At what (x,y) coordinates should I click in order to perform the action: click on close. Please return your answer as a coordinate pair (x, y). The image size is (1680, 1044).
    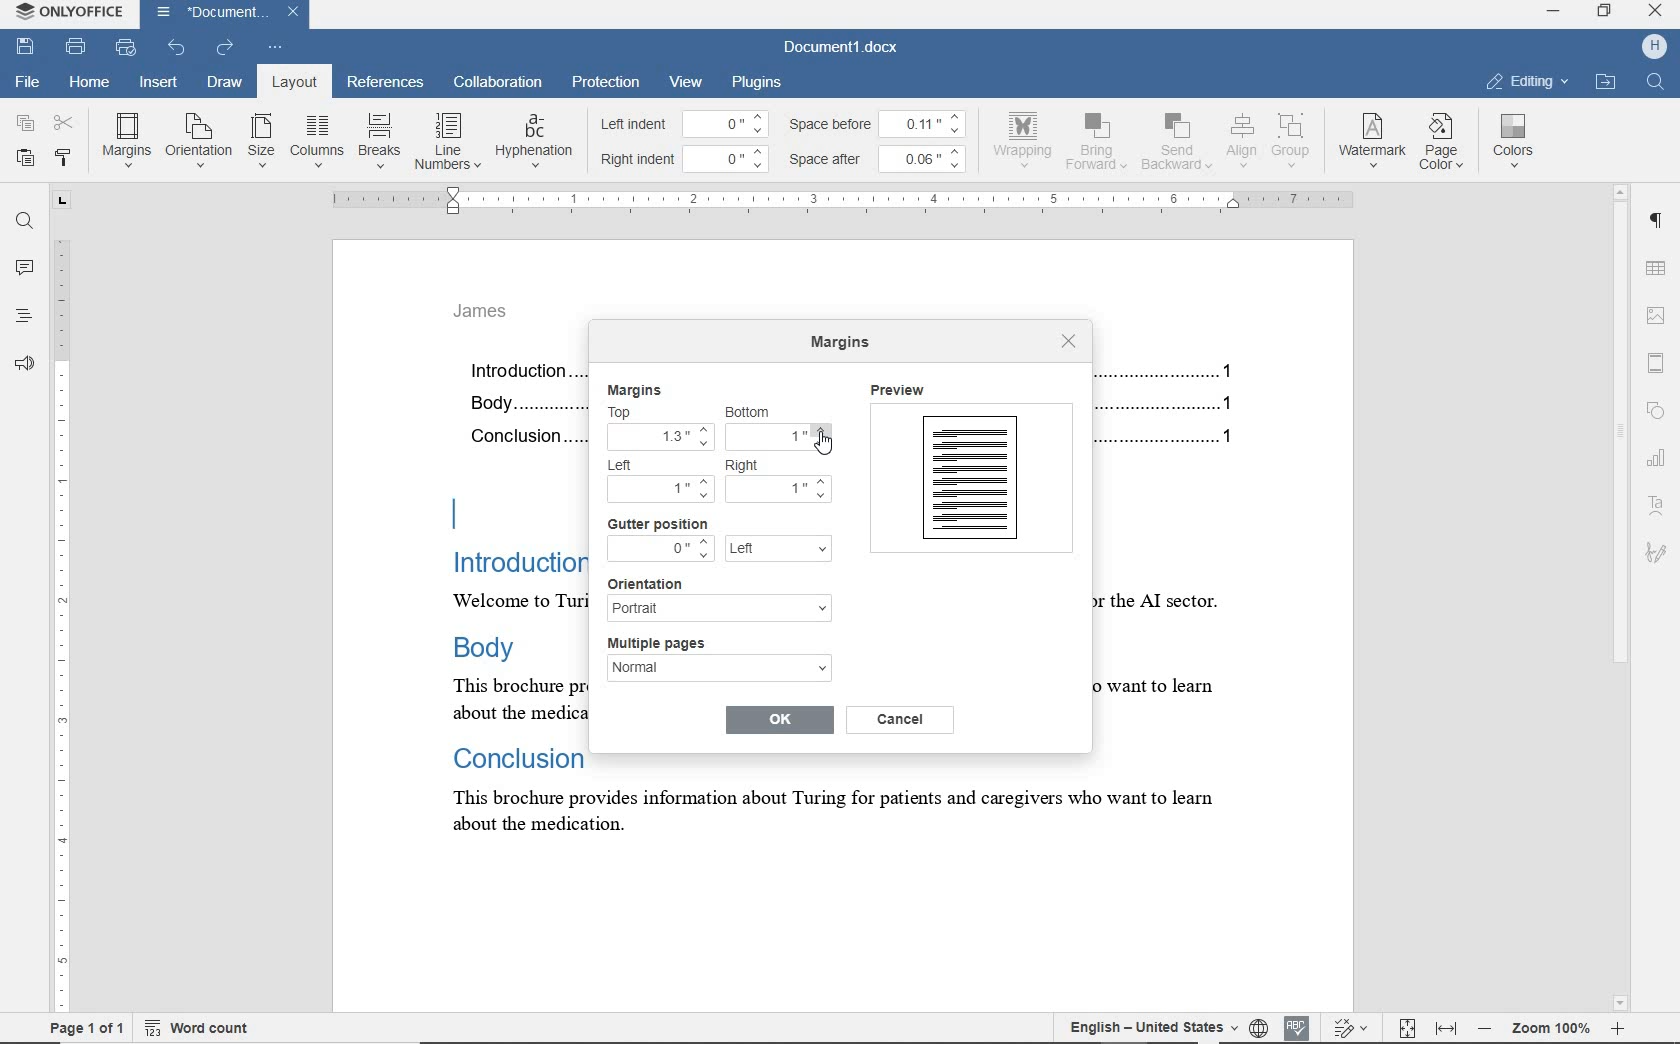
    Looking at the image, I should click on (299, 10).